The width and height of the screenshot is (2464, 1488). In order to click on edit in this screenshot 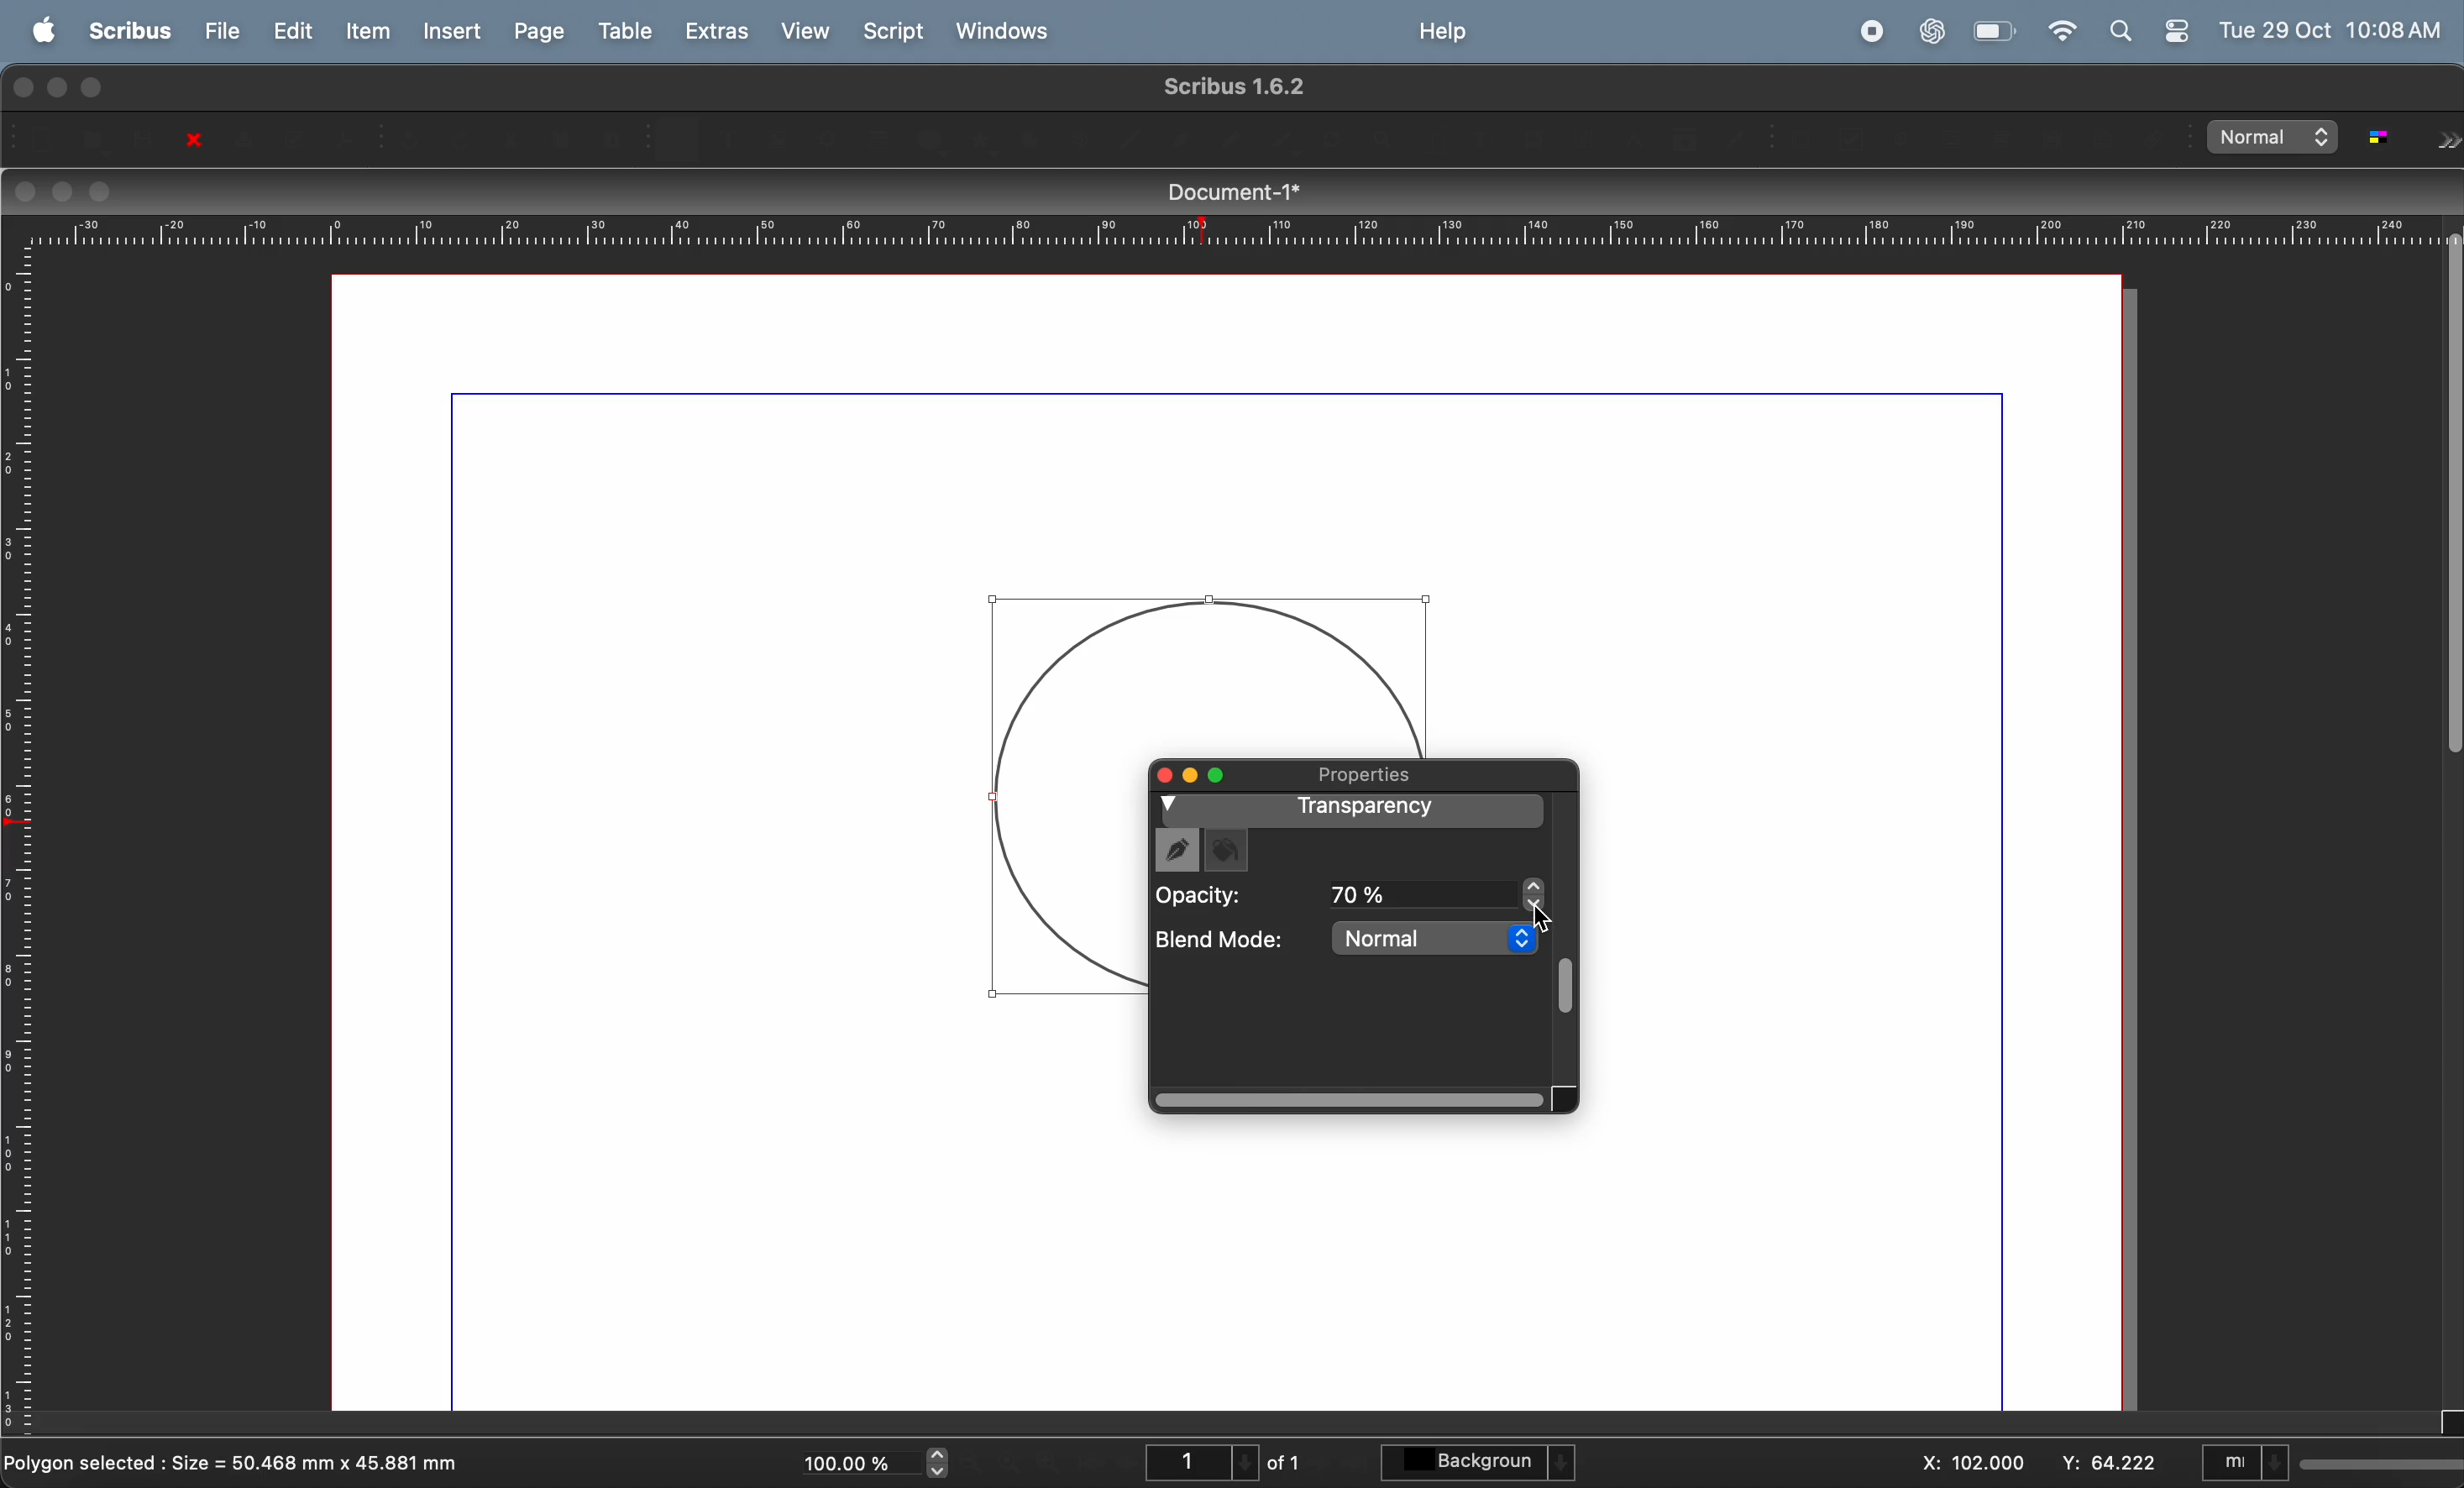, I will do `click(285, 31)`.